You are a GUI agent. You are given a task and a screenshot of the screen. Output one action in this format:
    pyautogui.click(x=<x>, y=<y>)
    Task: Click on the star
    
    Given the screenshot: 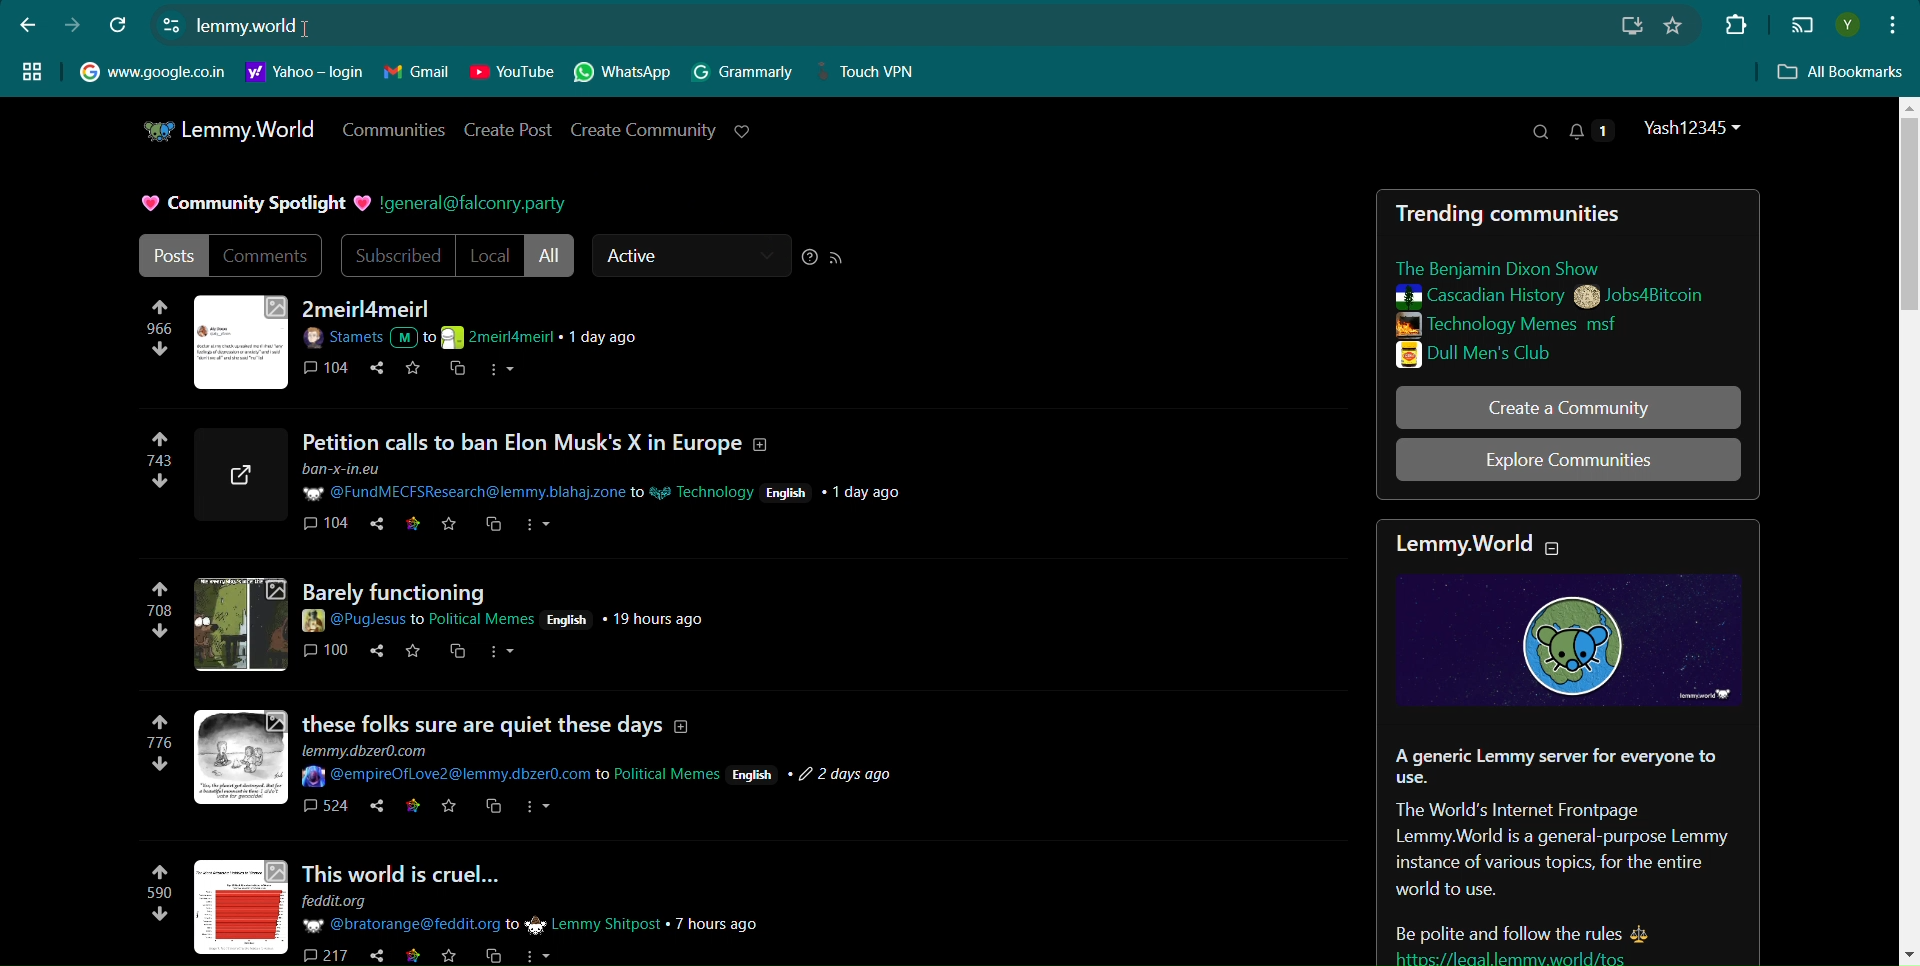 What is the action you would take?
    pyautogui.click(x=411, y=809)
    